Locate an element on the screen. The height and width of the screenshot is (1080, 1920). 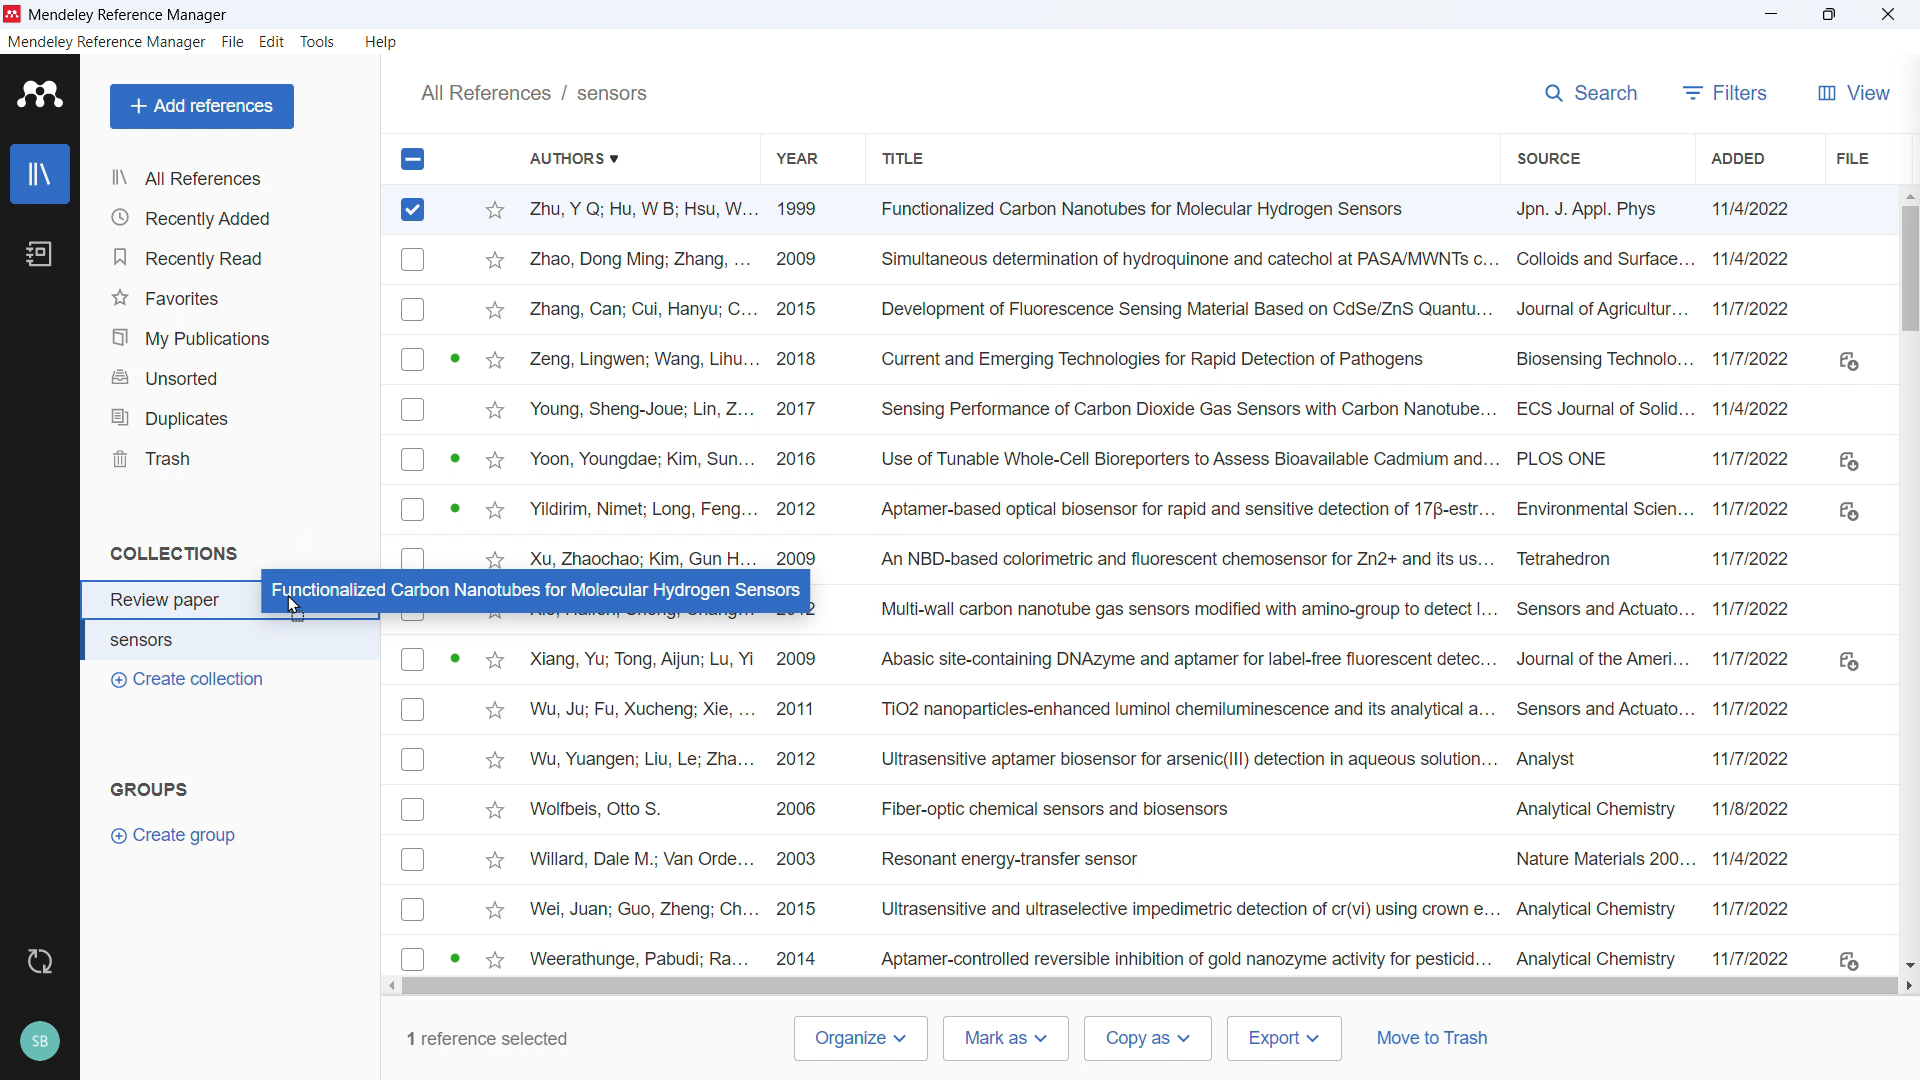
Reference selected  is located at coordinates (414, 210).